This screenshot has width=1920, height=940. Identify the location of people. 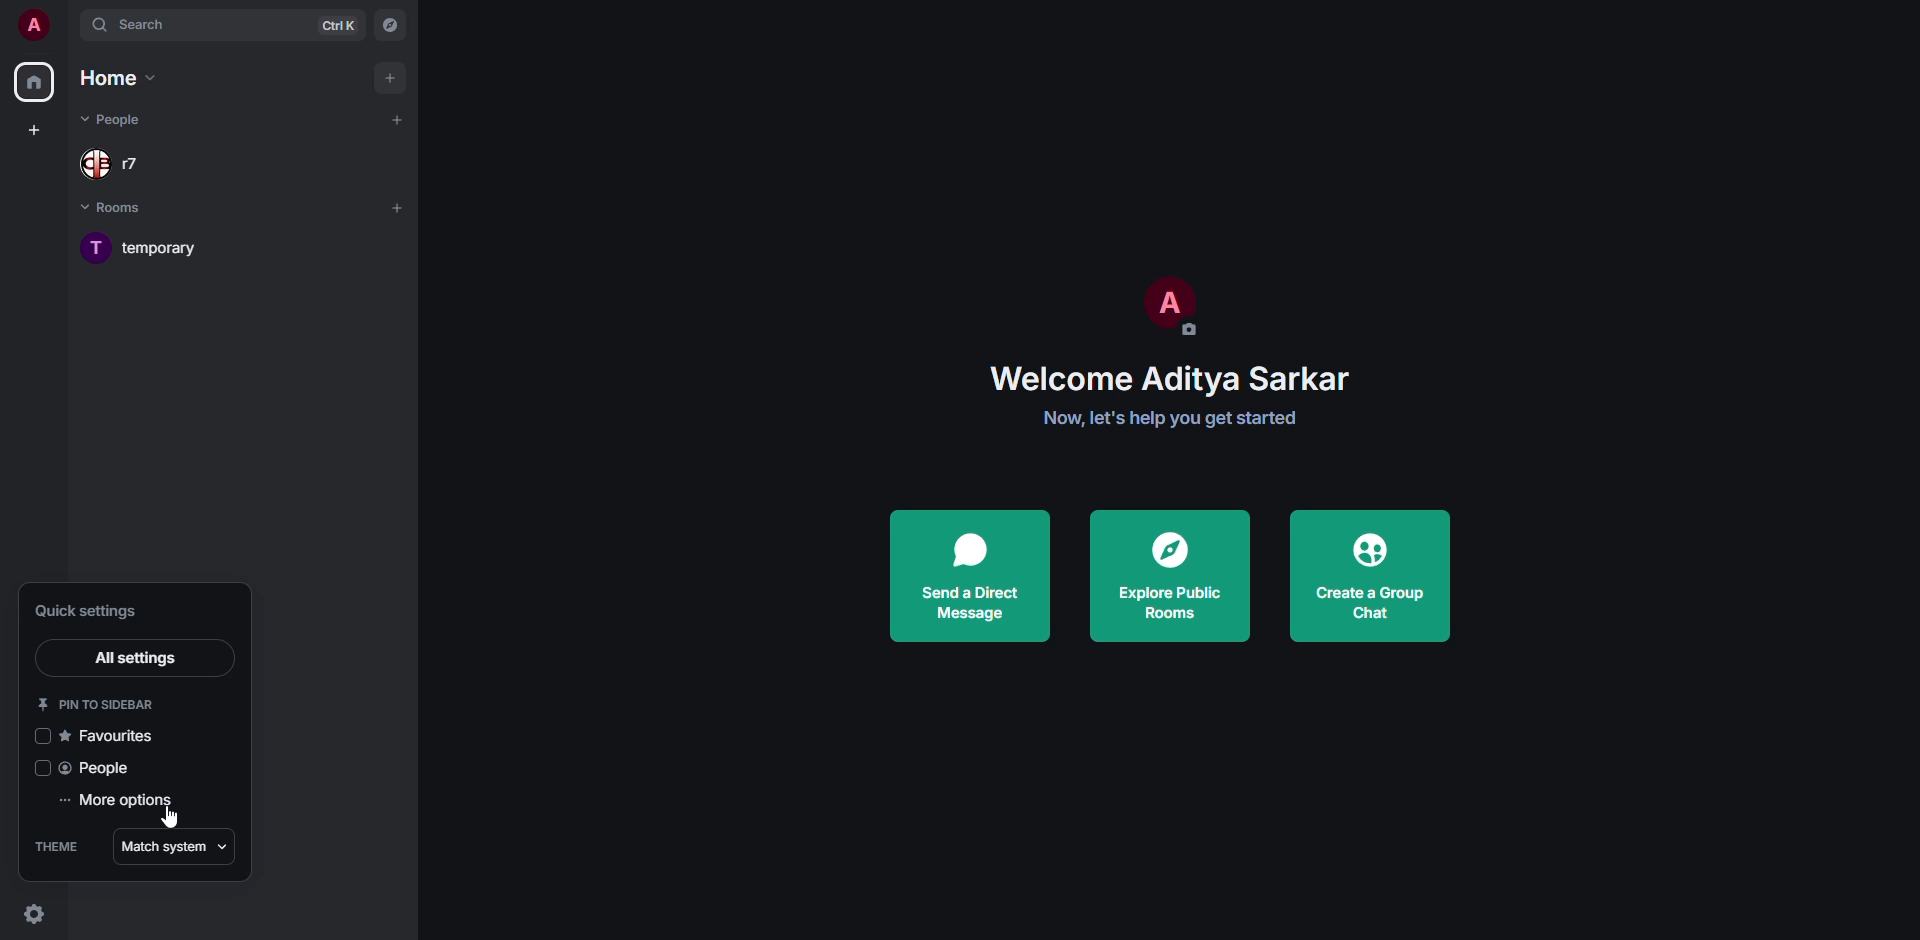
(116, 120).